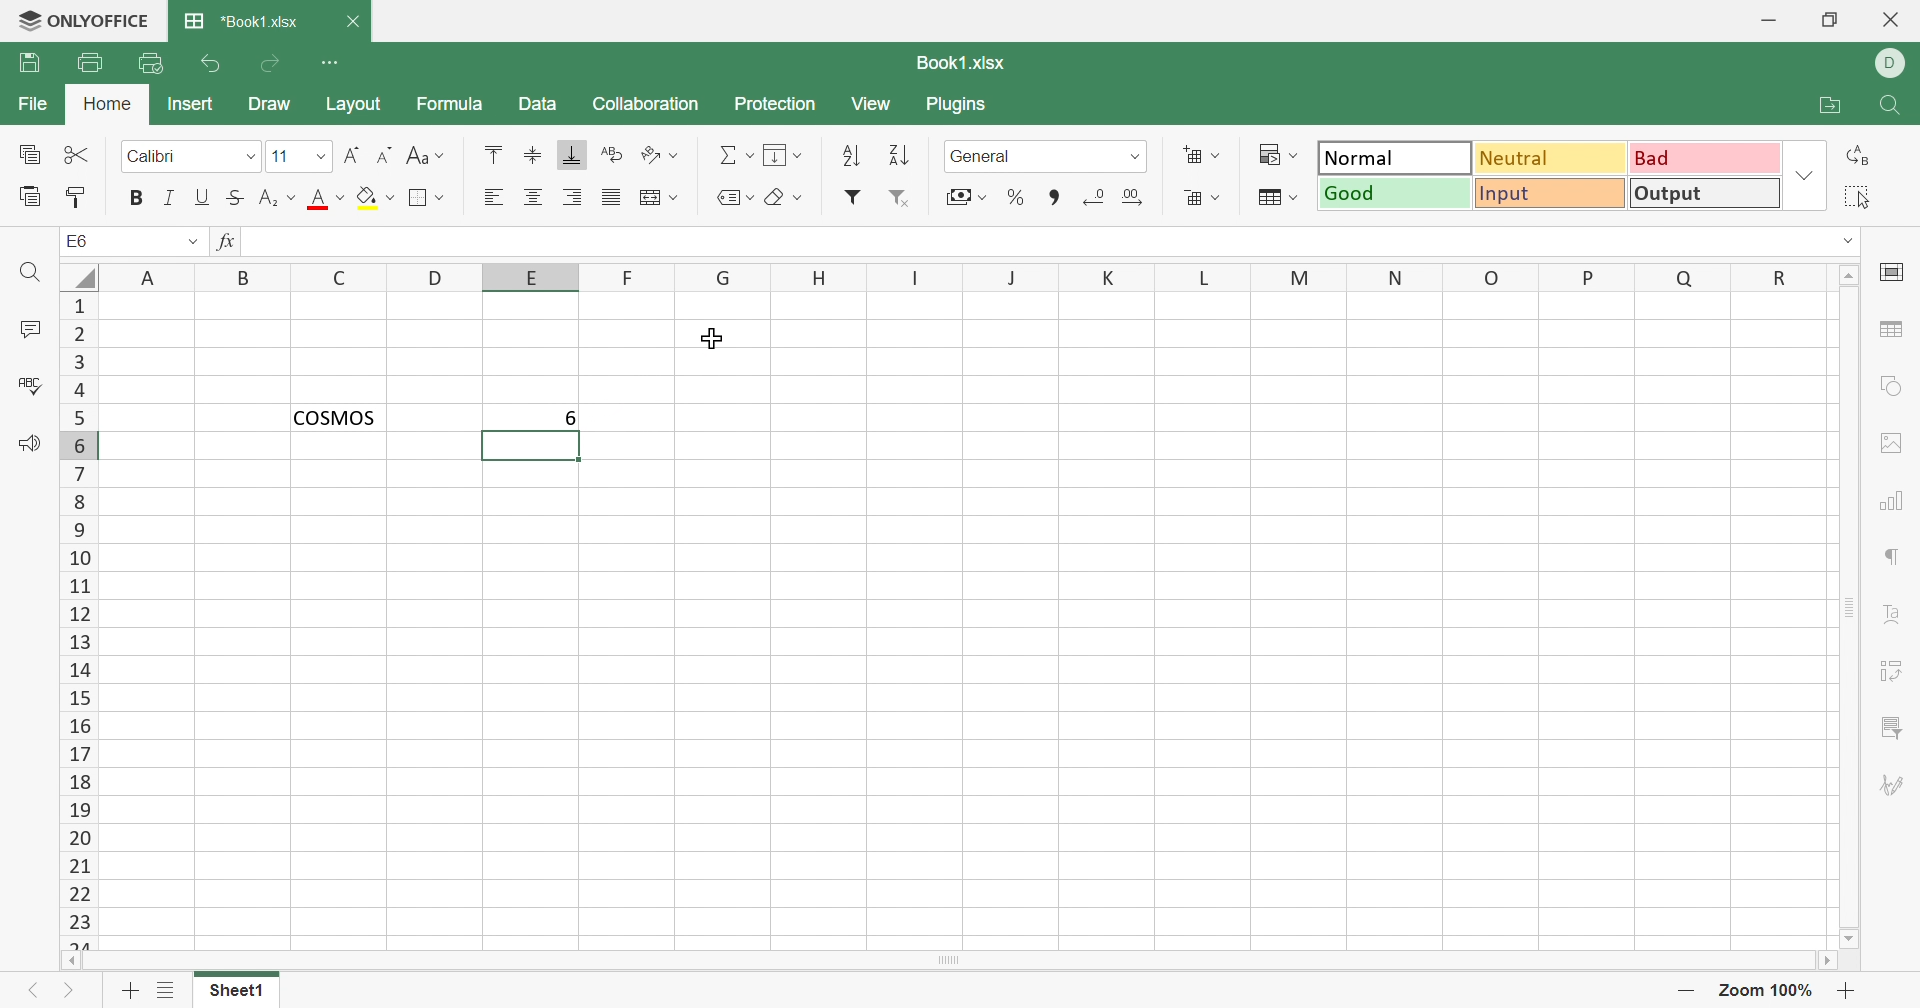  Describe the element at coordinates (969, 197) in the screenshot. I see `Accounting style` at that location.